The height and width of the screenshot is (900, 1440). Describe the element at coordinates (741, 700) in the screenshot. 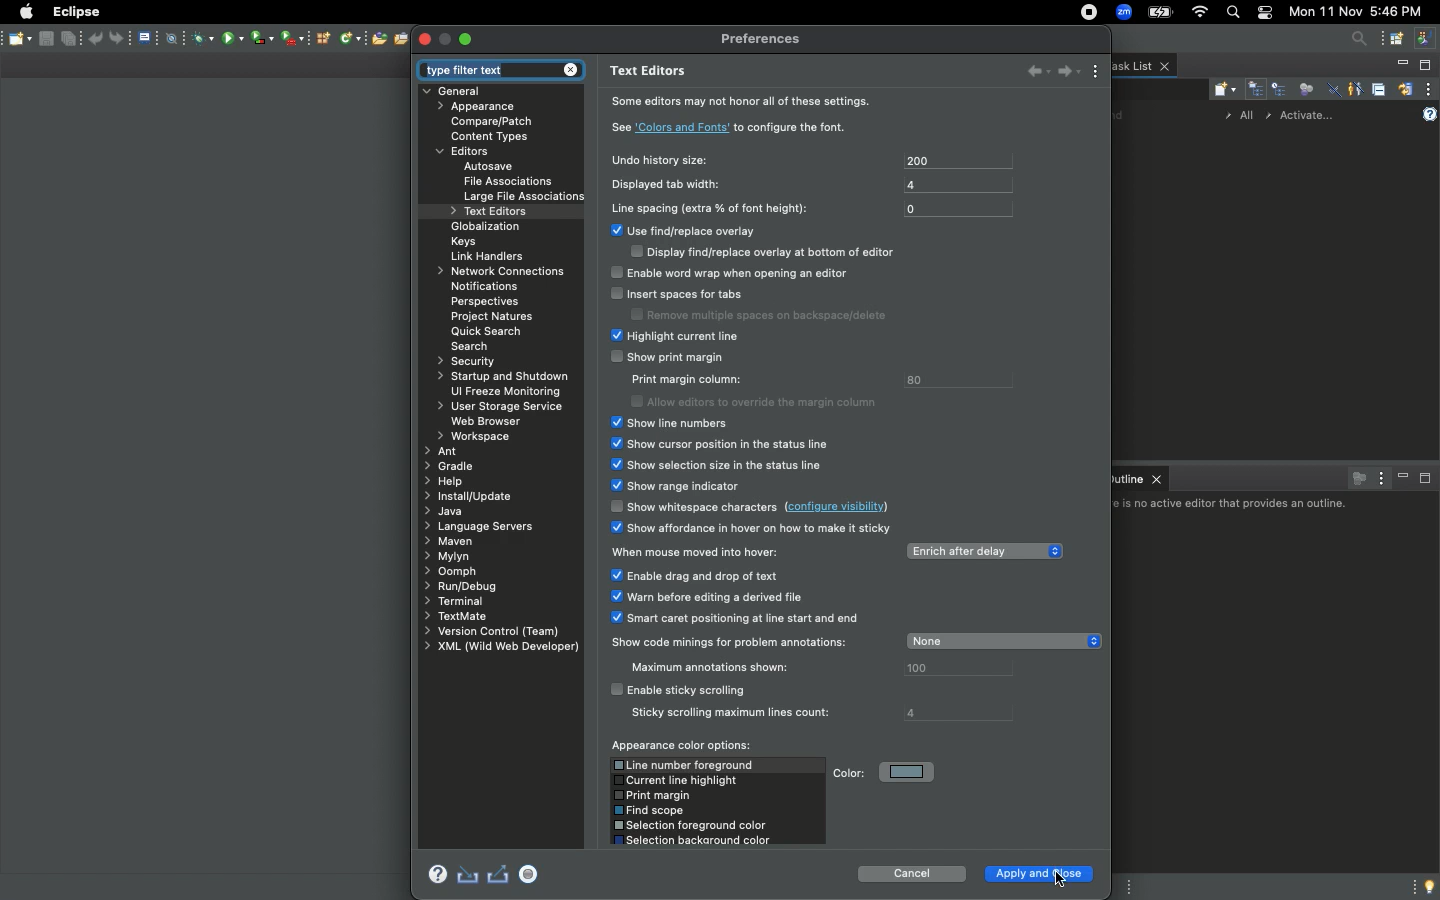

I see `Enable sticky scrolling` at that location.